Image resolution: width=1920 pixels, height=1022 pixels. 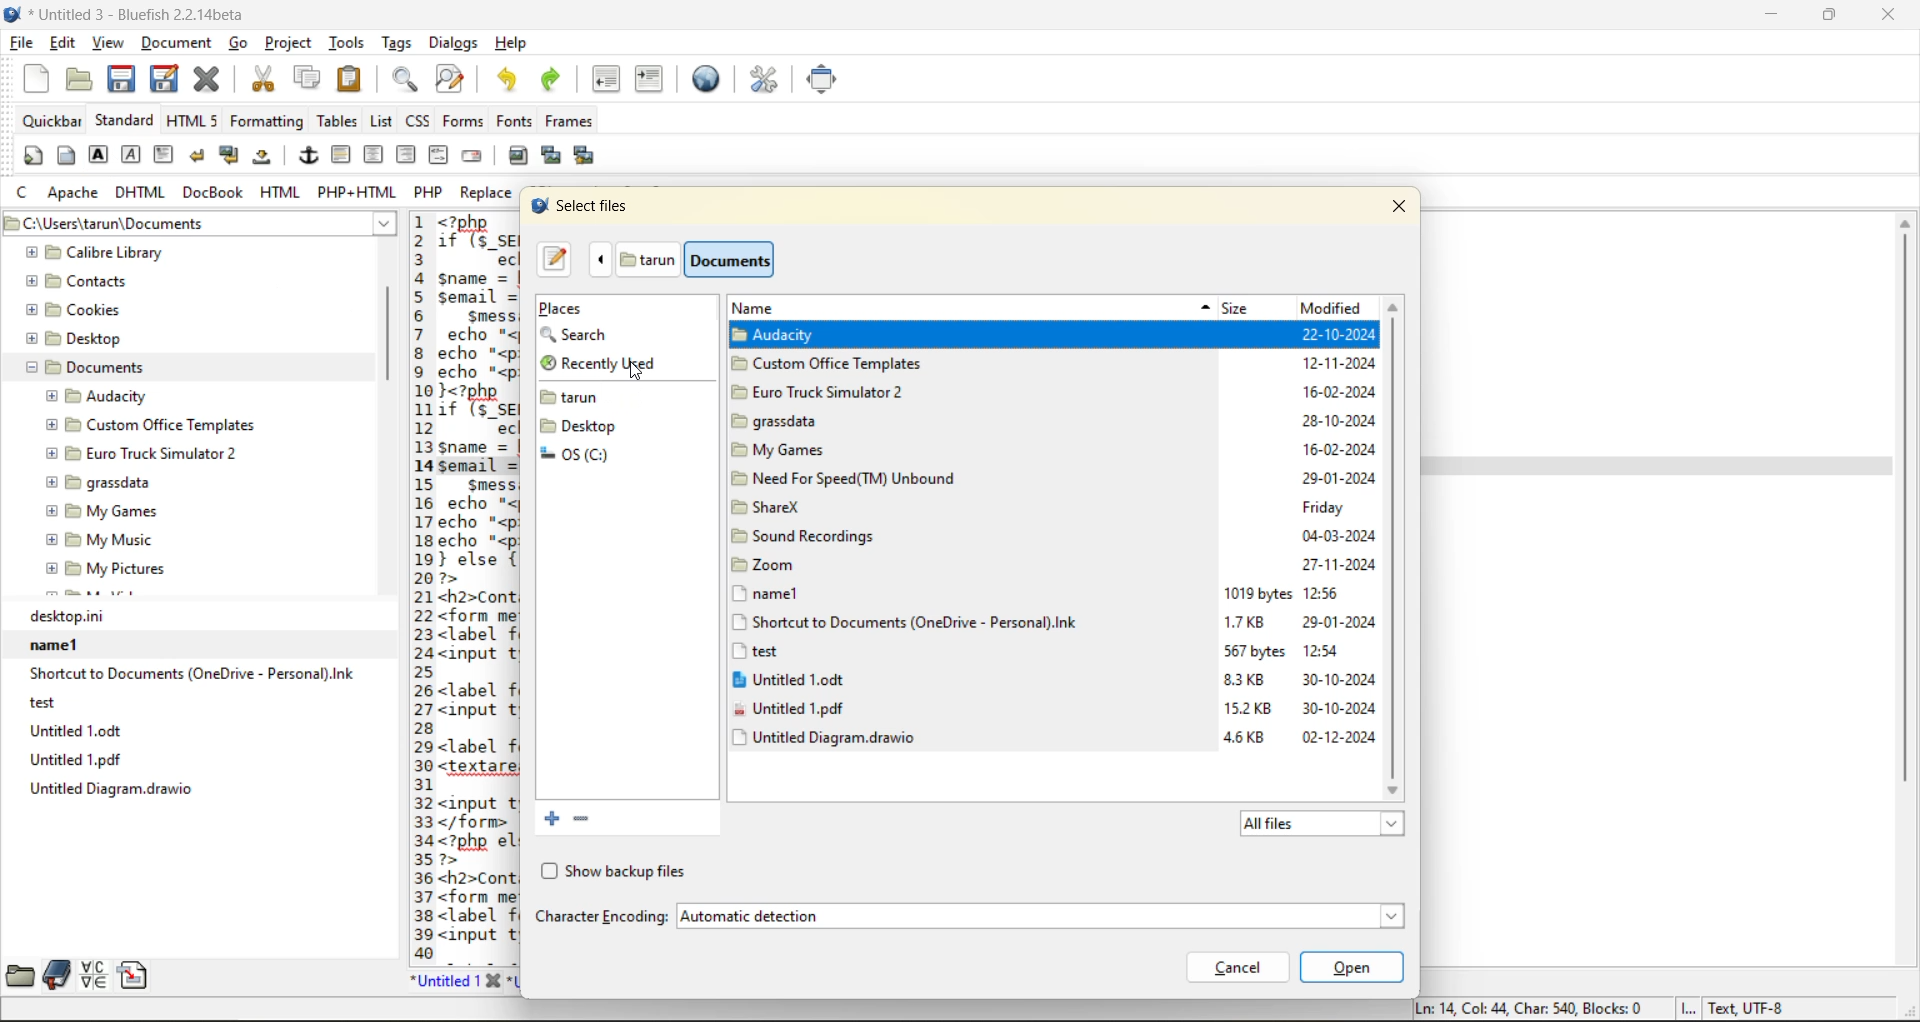 I want to click on center, so click(x=375, y=155).